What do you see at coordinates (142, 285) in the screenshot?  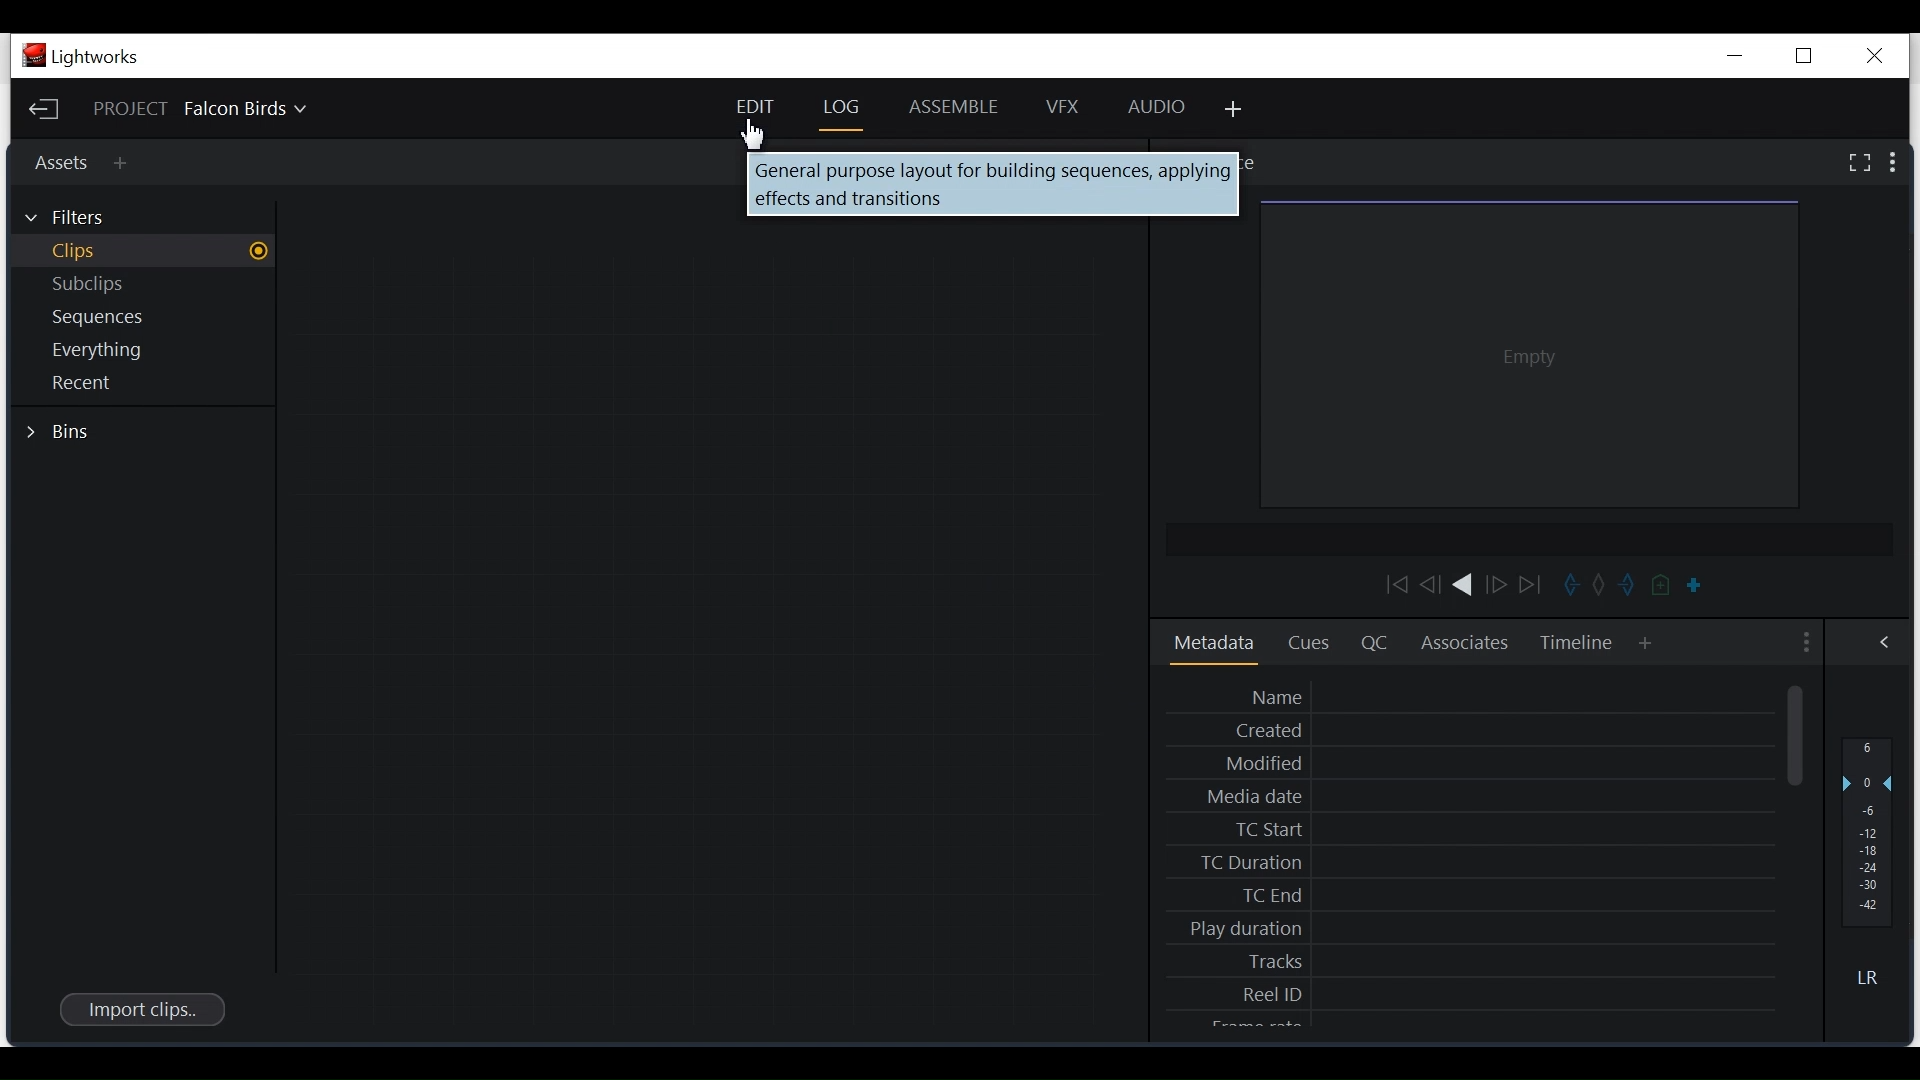 I see `Show Subclips within the project` at bounding box center [142, 285].